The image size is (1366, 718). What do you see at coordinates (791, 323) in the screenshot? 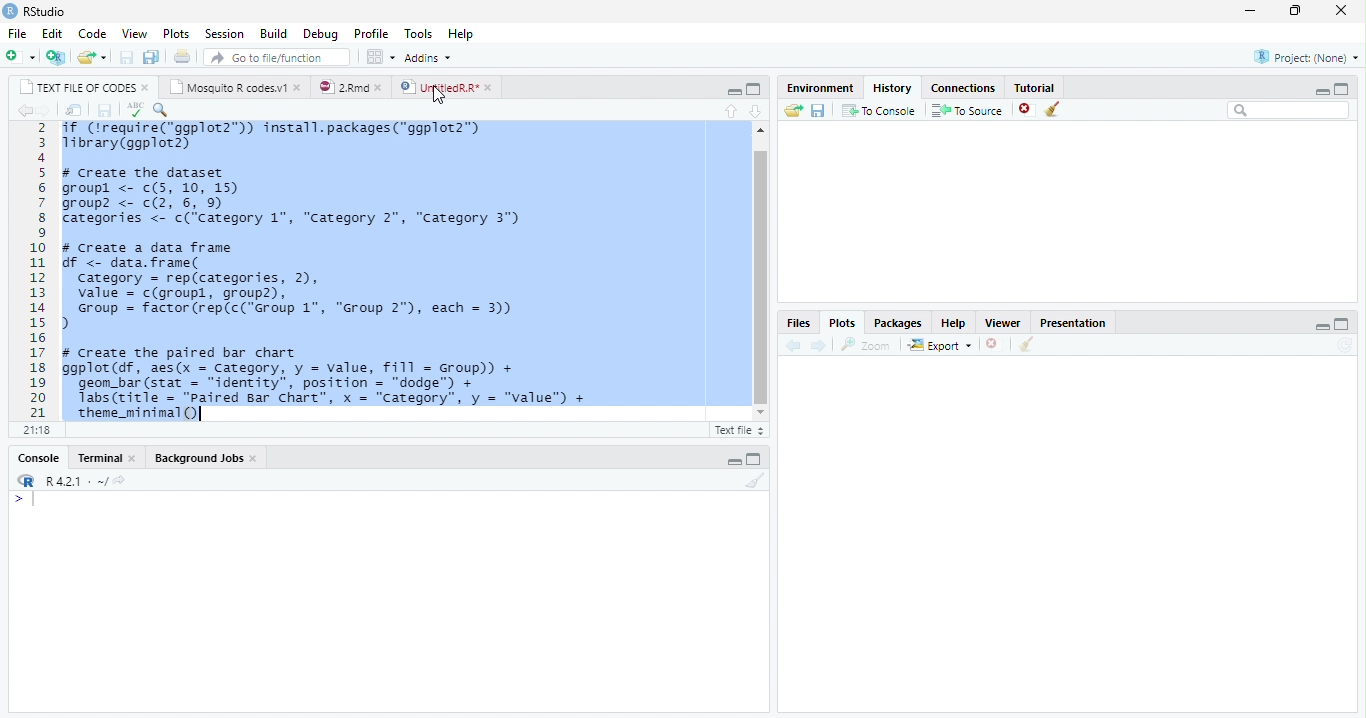
I see `files` at bounding box center [791, 323].